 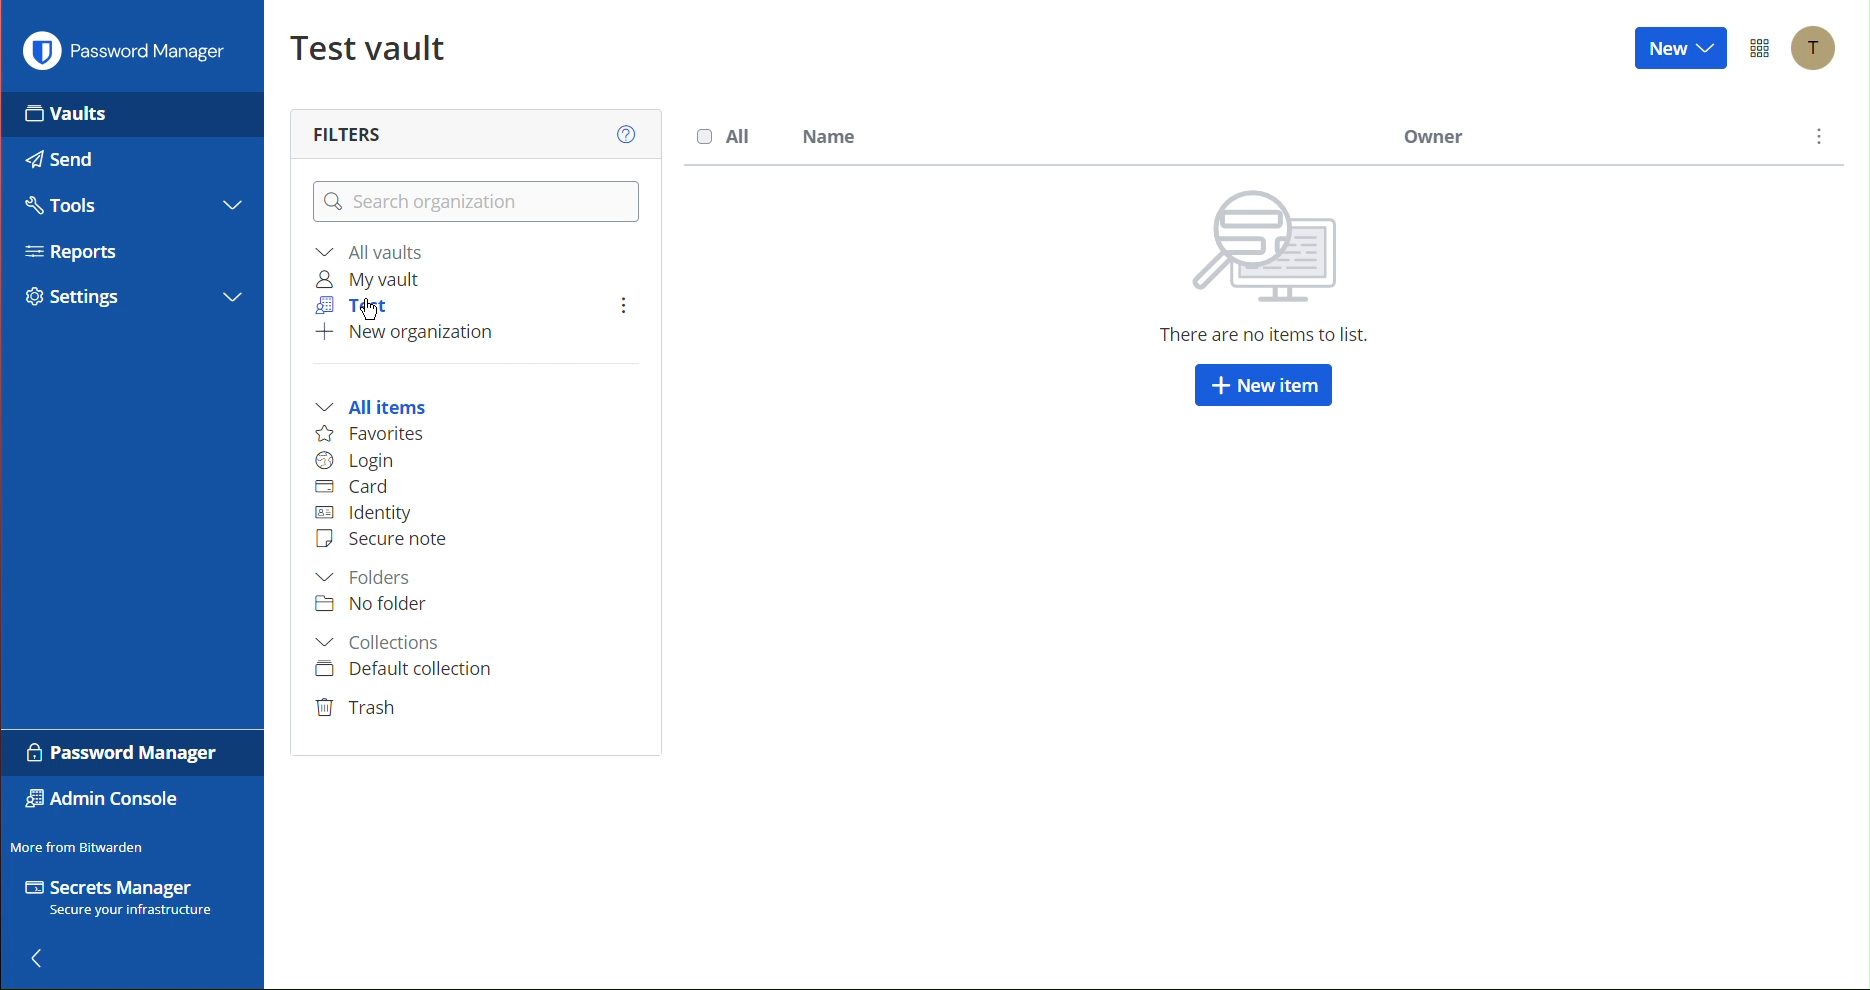 What do you see at coordinates (46, 953) in the screenshot?
I see `Back` at bounding box center [46, 953].